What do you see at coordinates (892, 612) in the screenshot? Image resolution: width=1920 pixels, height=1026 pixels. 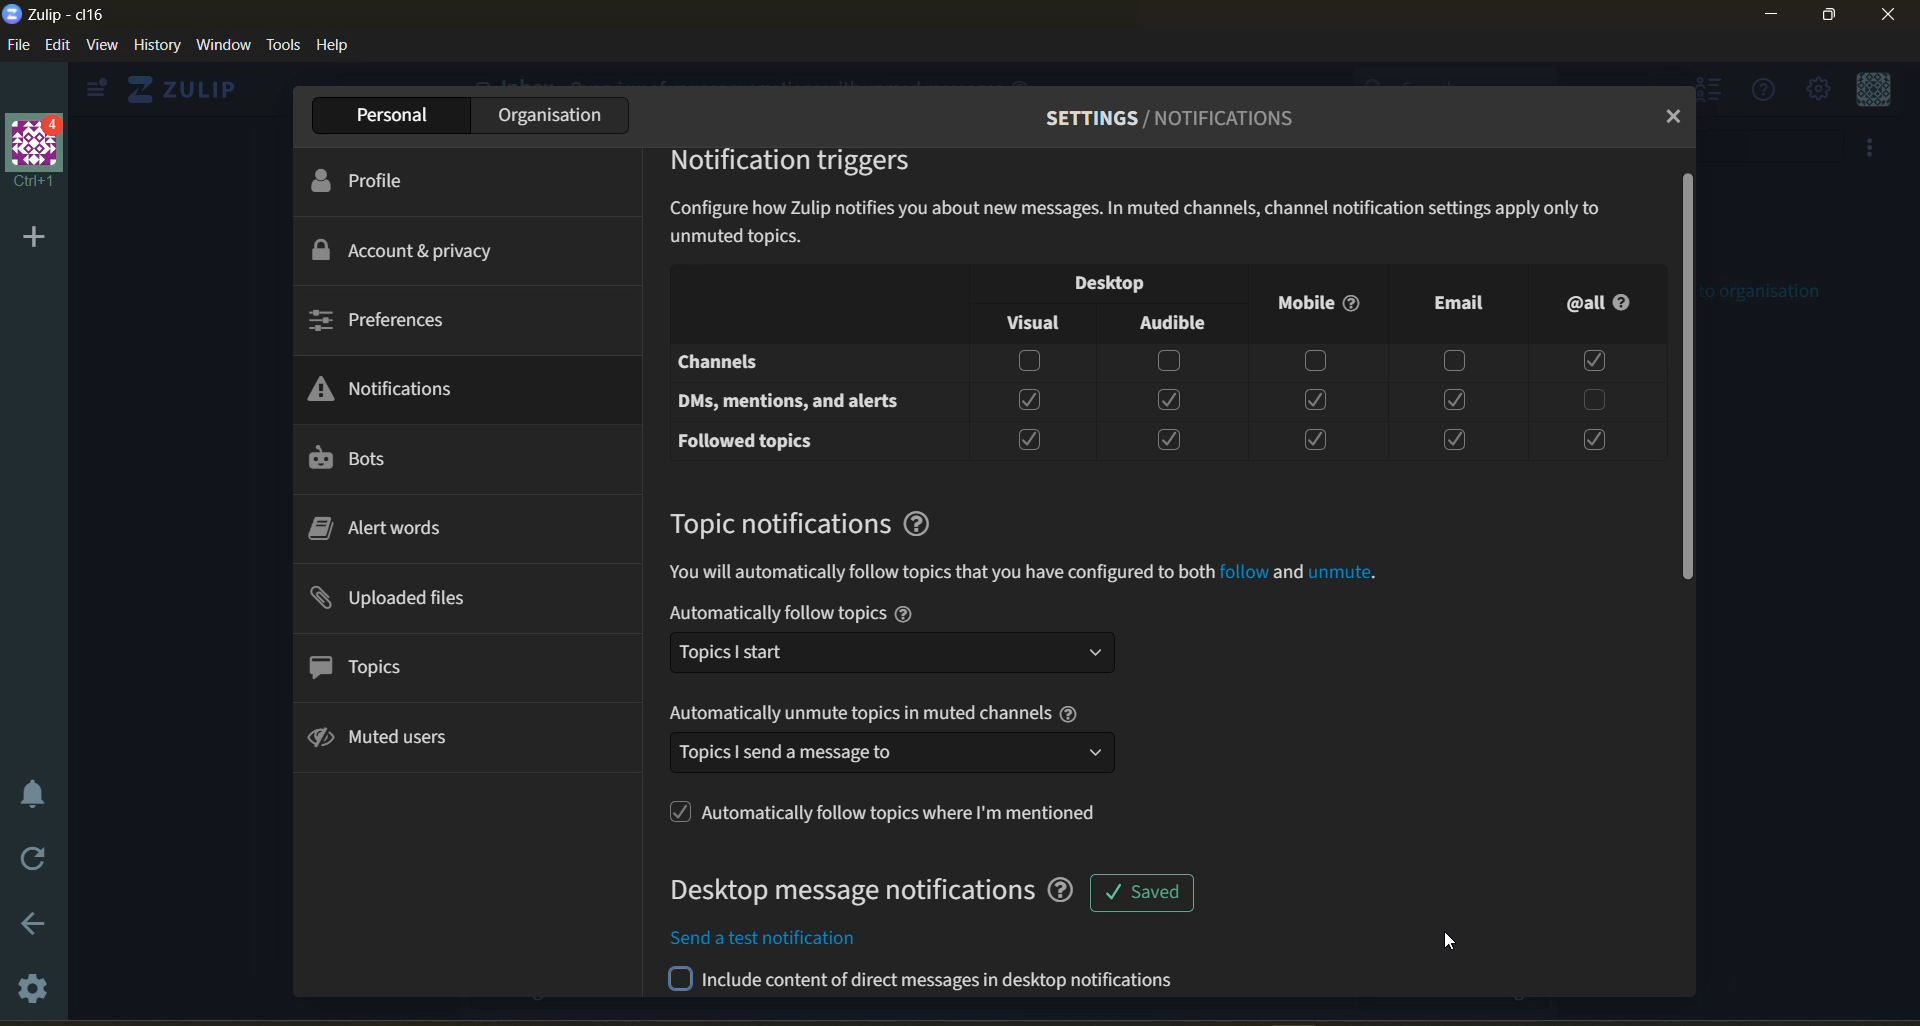 I see `automatically follow topics` at bounding box center [892, 612].